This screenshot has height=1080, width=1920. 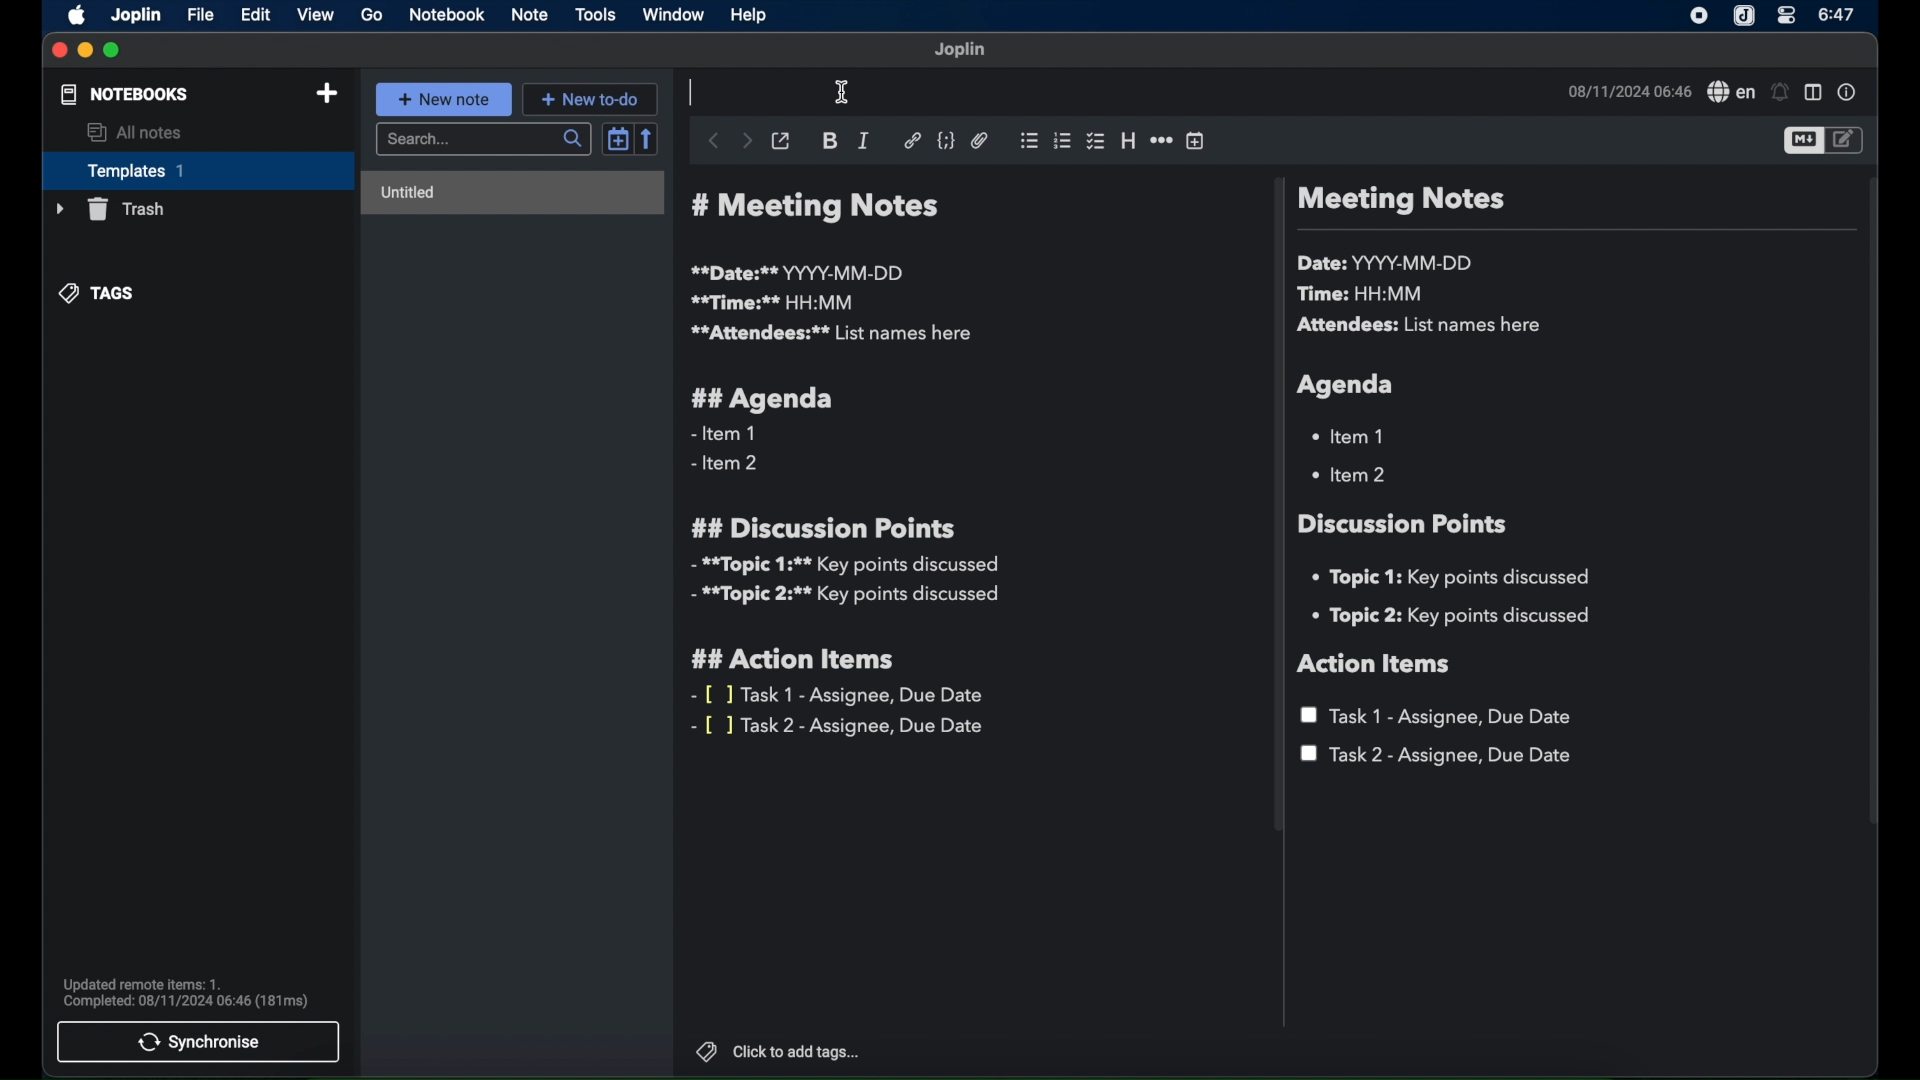 What do you see at coordinates (529, 15) in the screenshot?
I see `note` at bounding box center [529, 15].